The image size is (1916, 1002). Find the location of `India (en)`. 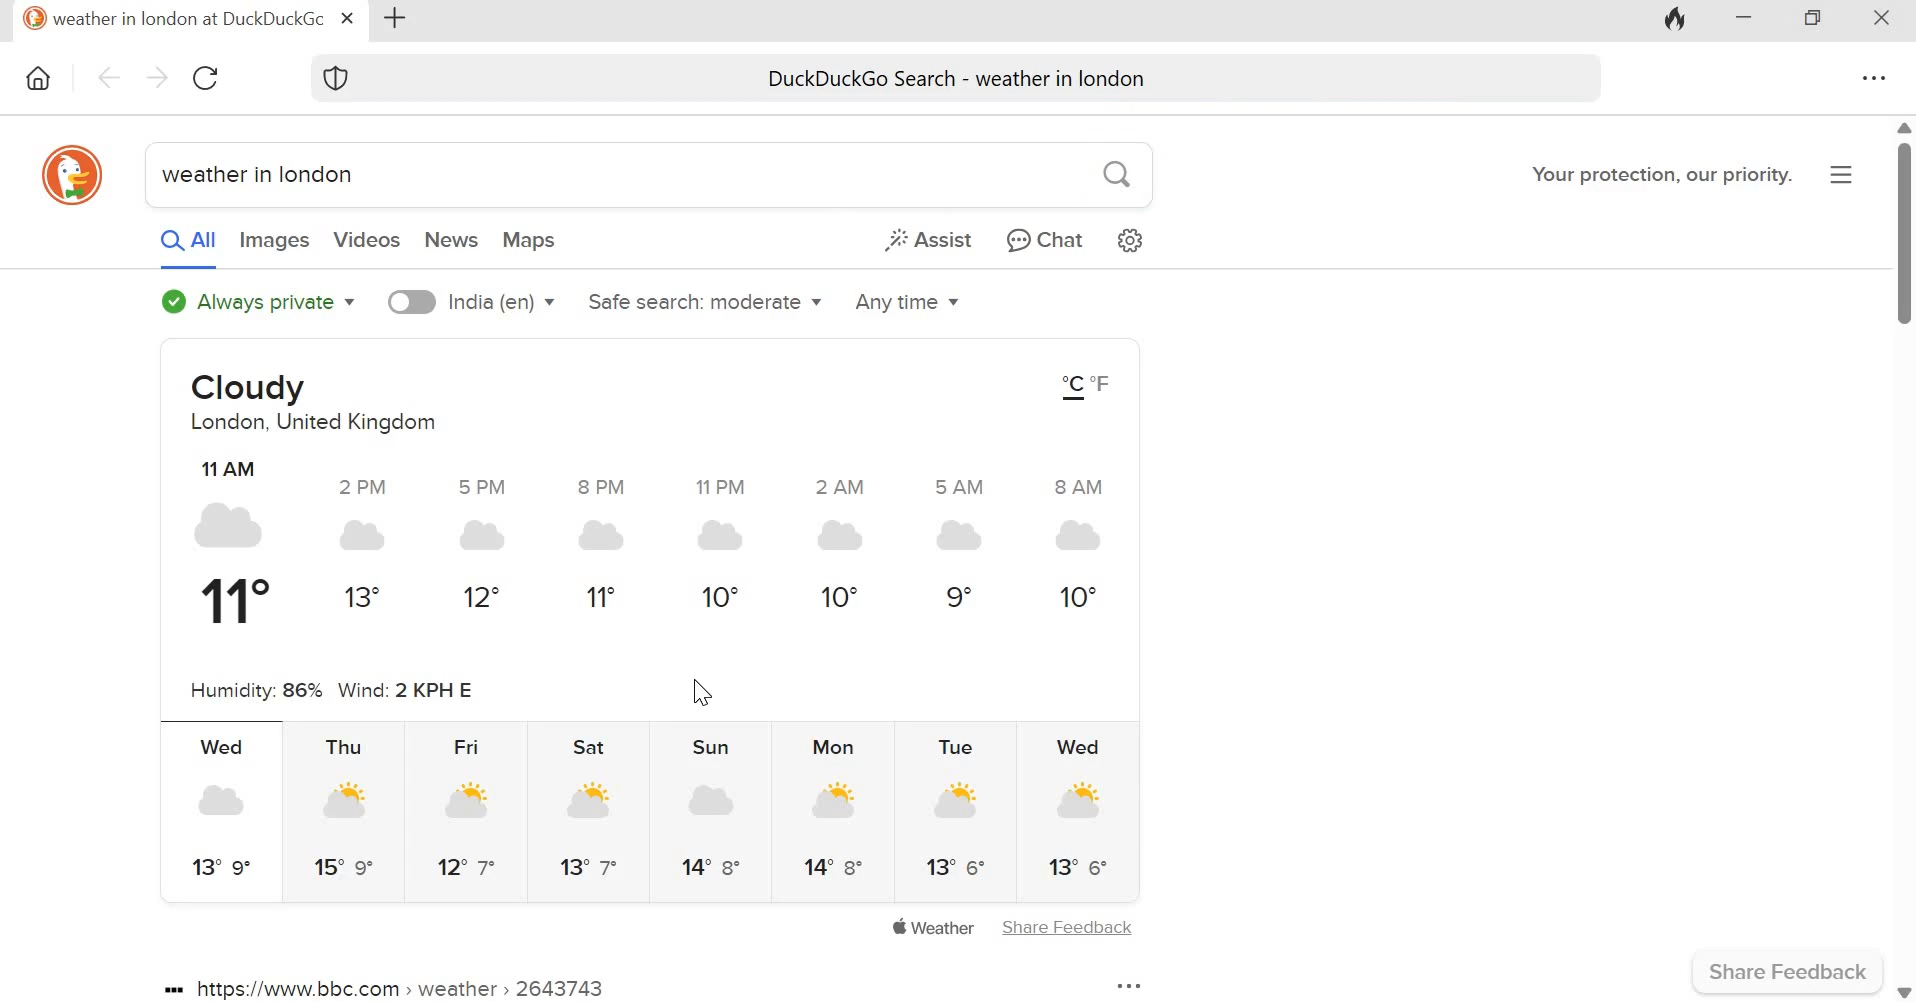

India (en) is located at coordinates (471, 305).